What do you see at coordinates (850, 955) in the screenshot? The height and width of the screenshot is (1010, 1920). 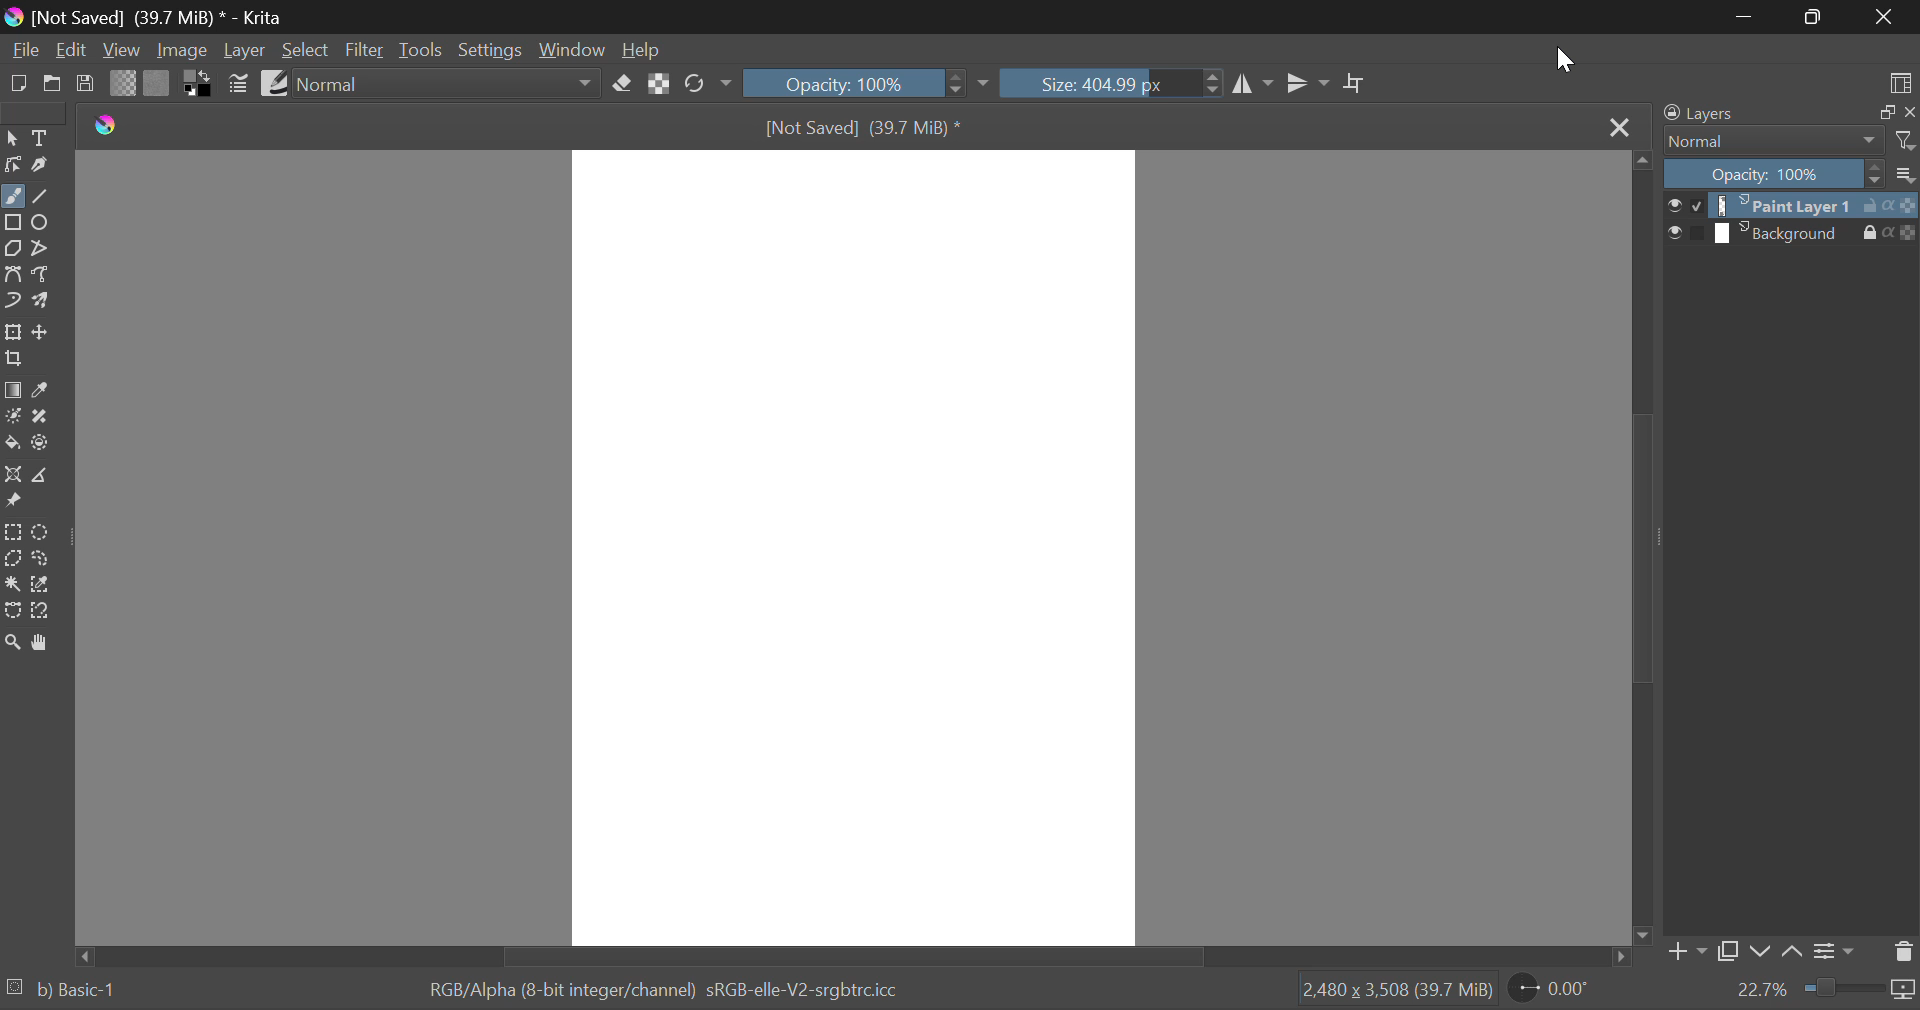 I see `Scroll Bar` at bounding box center [850, 955].